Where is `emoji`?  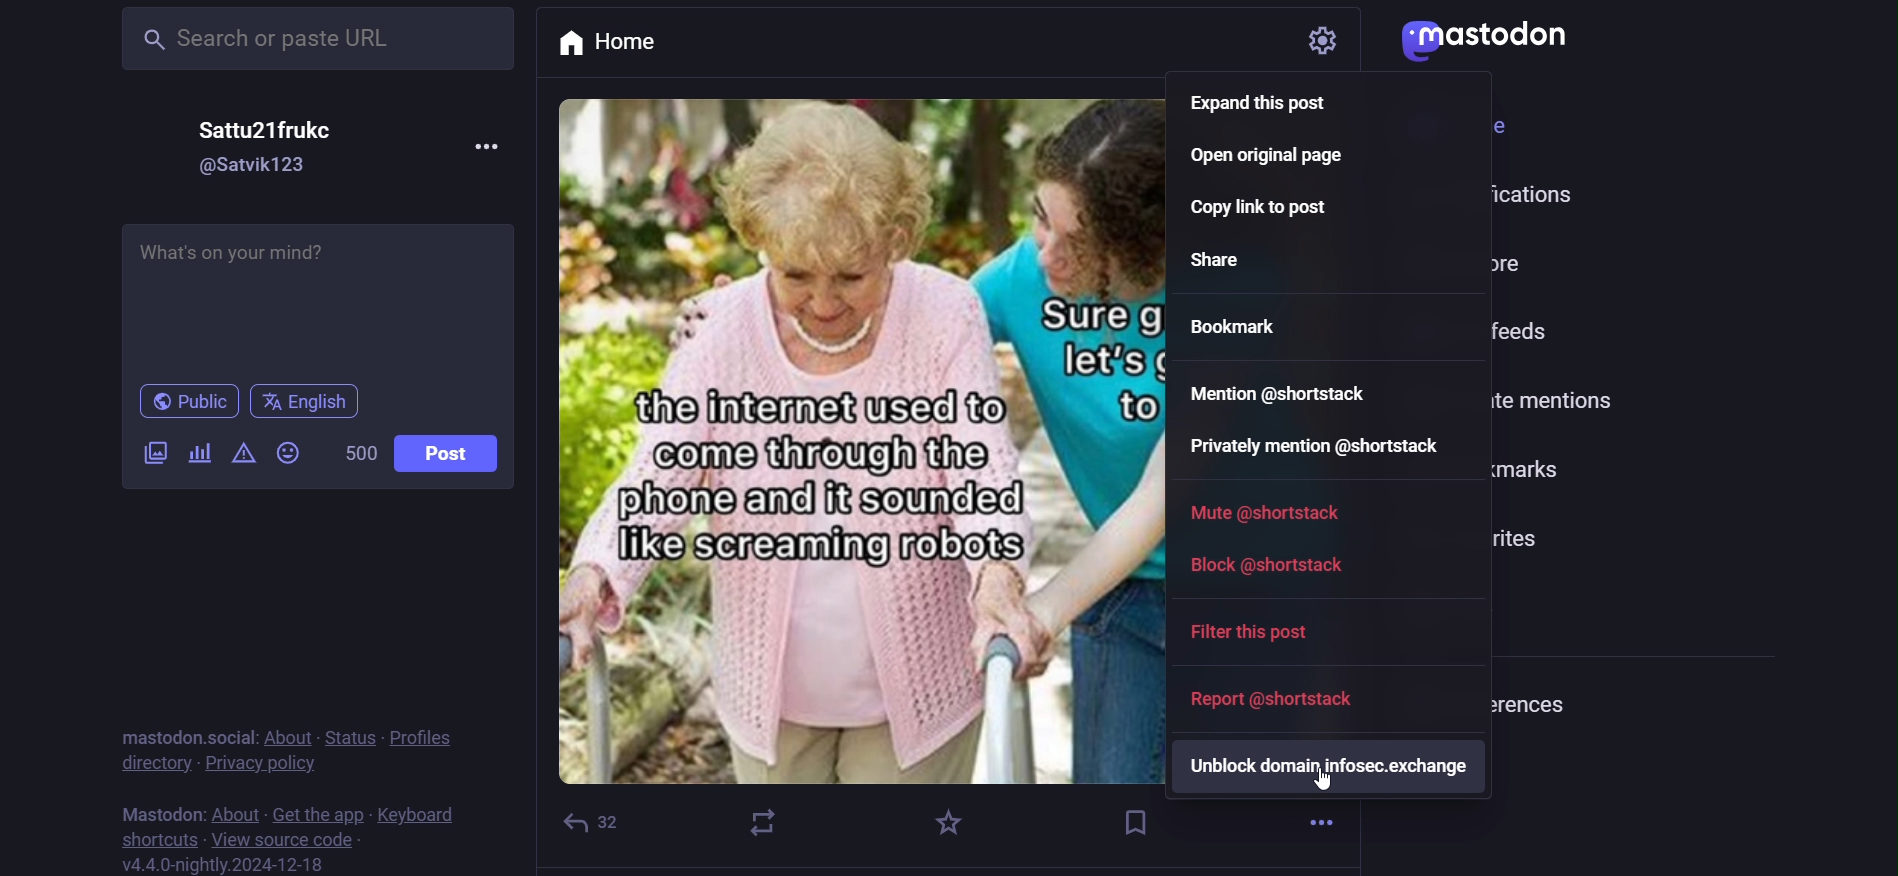
emoji is located at coordinates (291, 455).